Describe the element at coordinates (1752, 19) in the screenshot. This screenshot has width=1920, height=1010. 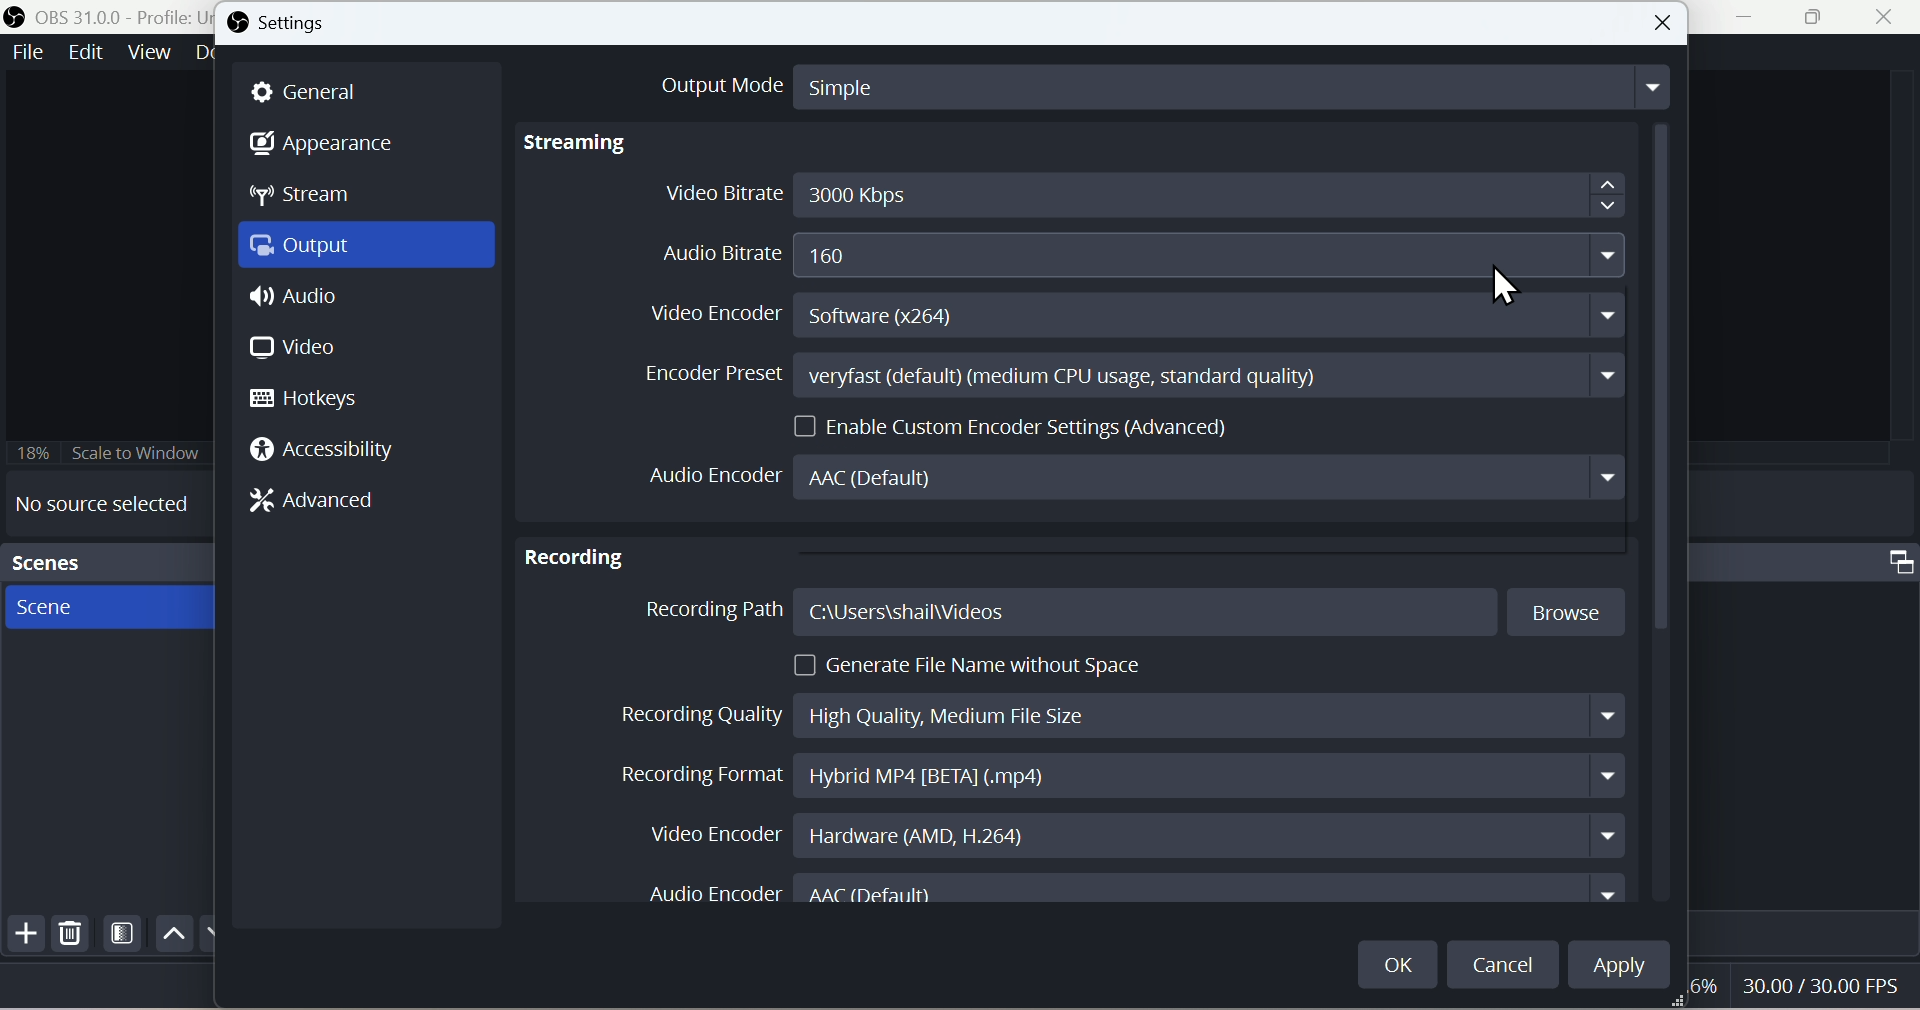
I see `minimise` at that location.